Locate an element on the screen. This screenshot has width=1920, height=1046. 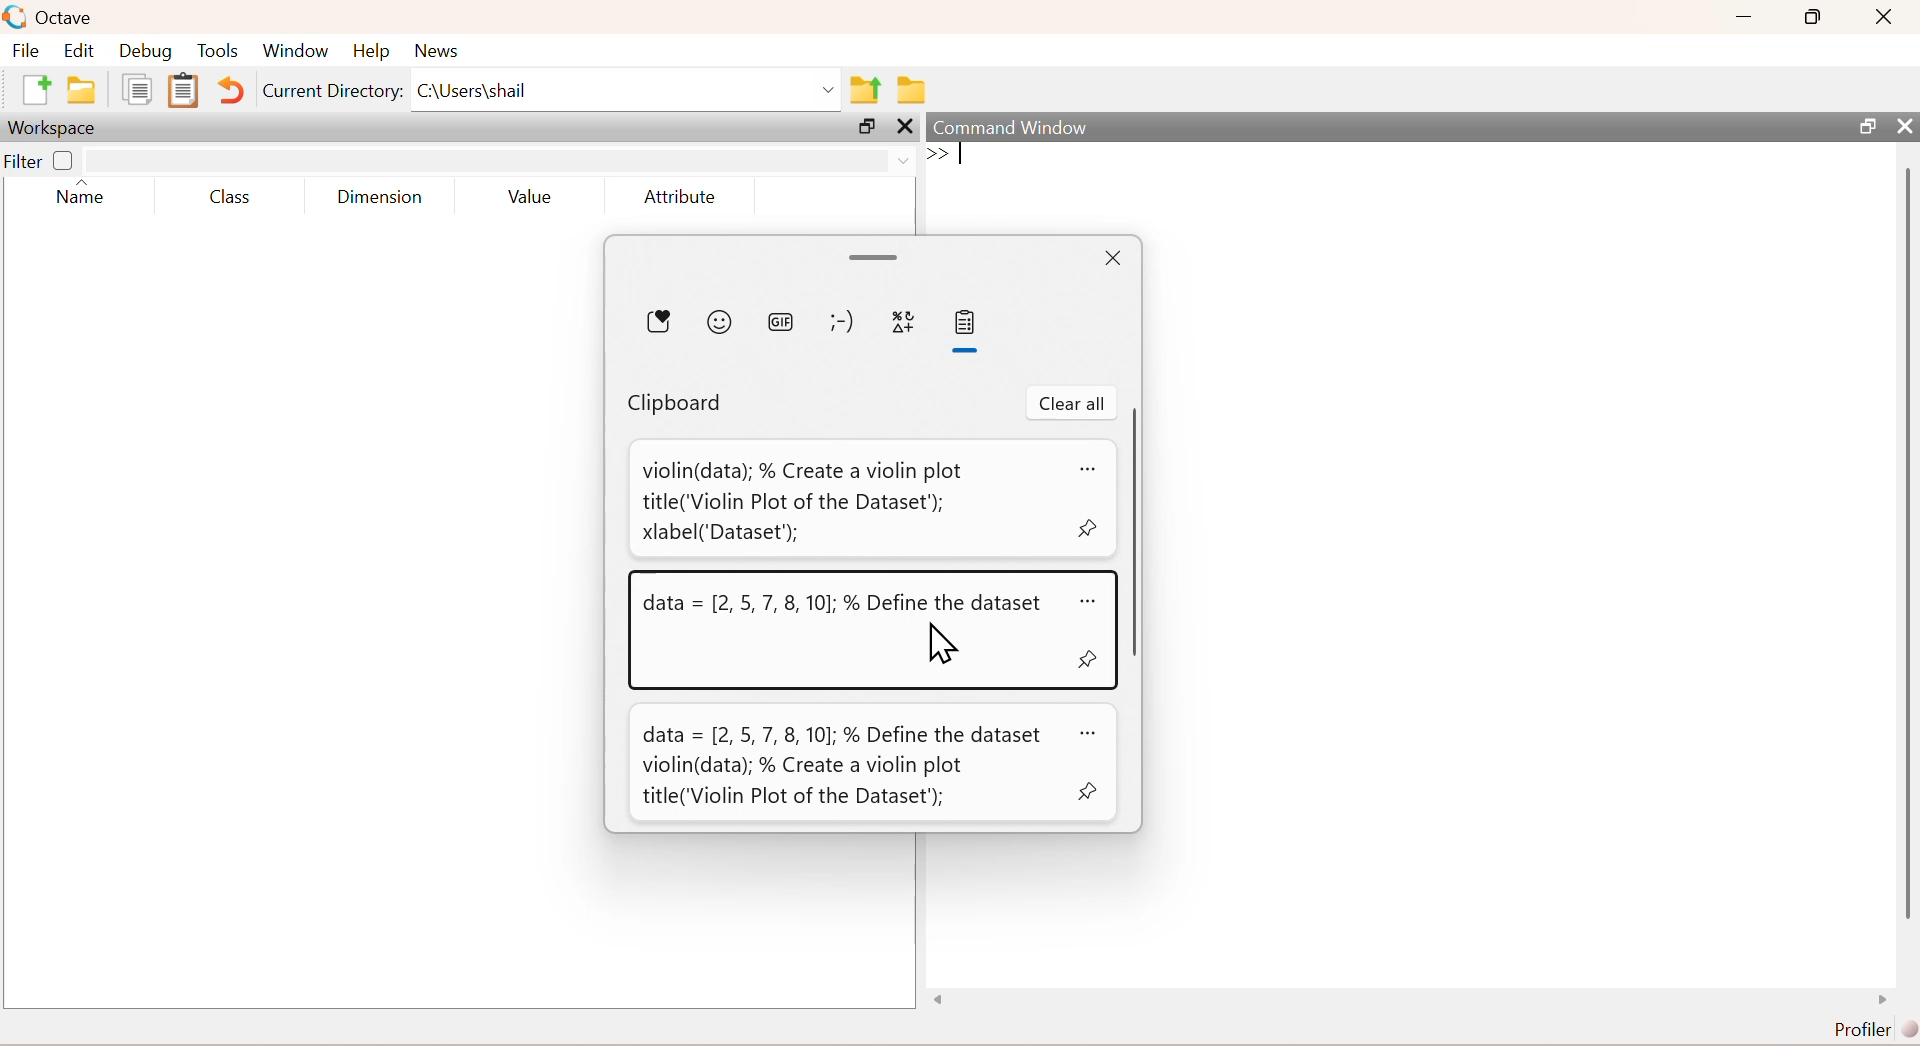
violin(data); % Create a violin plot
title('Violin Plot of the Dataset);
xlabel('Dataset’); is located at coordinates (804, 501).